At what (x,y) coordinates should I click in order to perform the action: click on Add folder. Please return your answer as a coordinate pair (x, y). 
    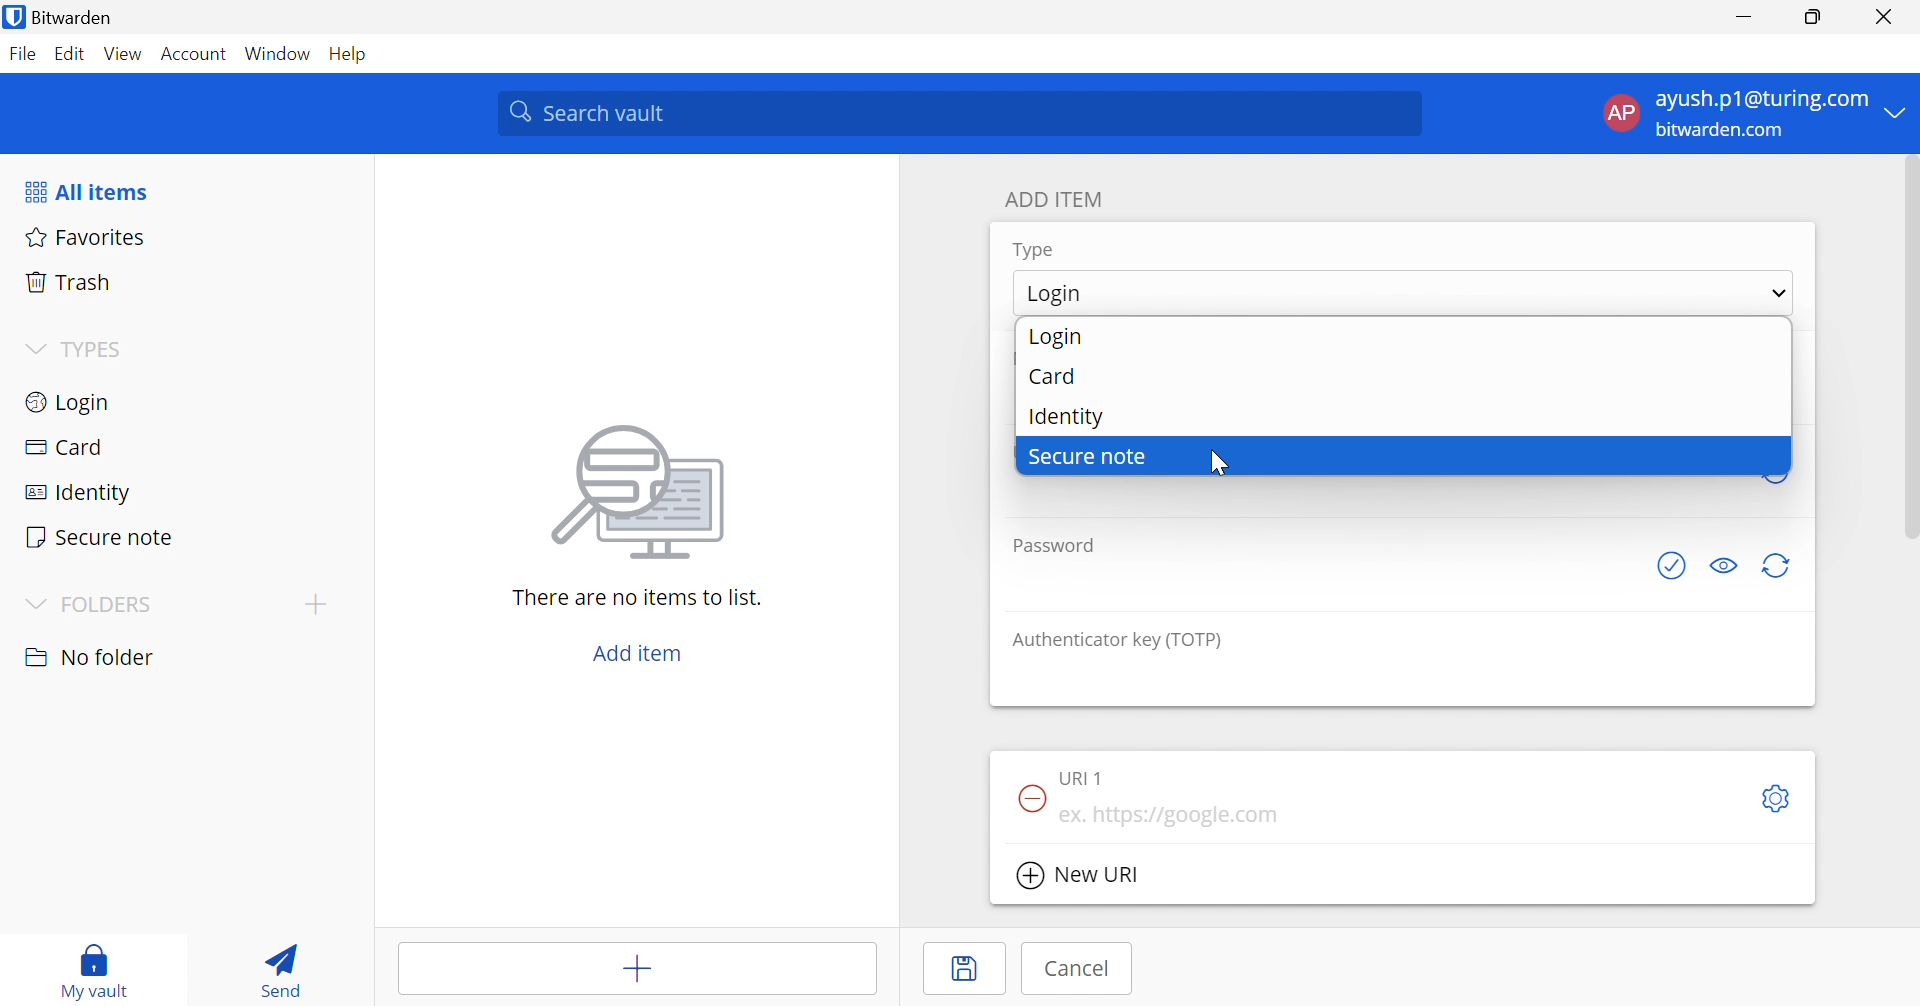
    Looking at the image, I should click on (313, 603).